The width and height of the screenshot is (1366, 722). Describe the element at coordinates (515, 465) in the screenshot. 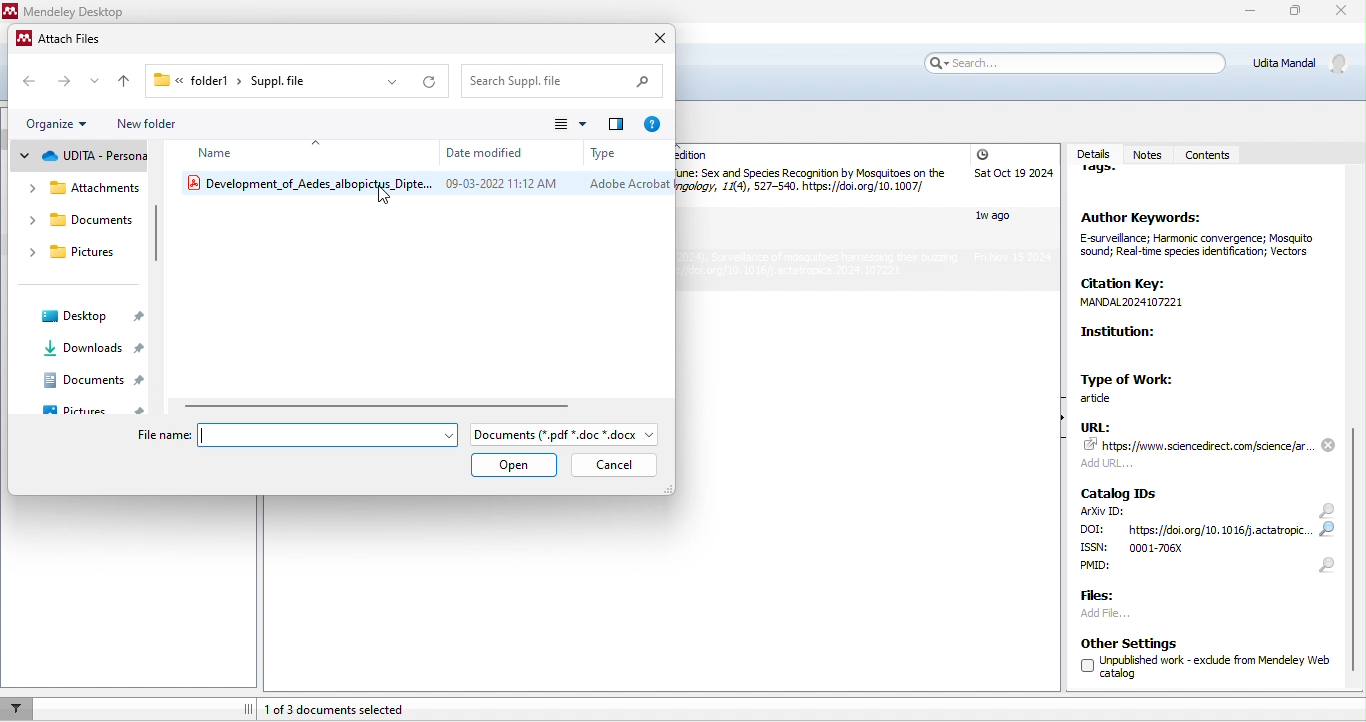

I see `open` at that location.